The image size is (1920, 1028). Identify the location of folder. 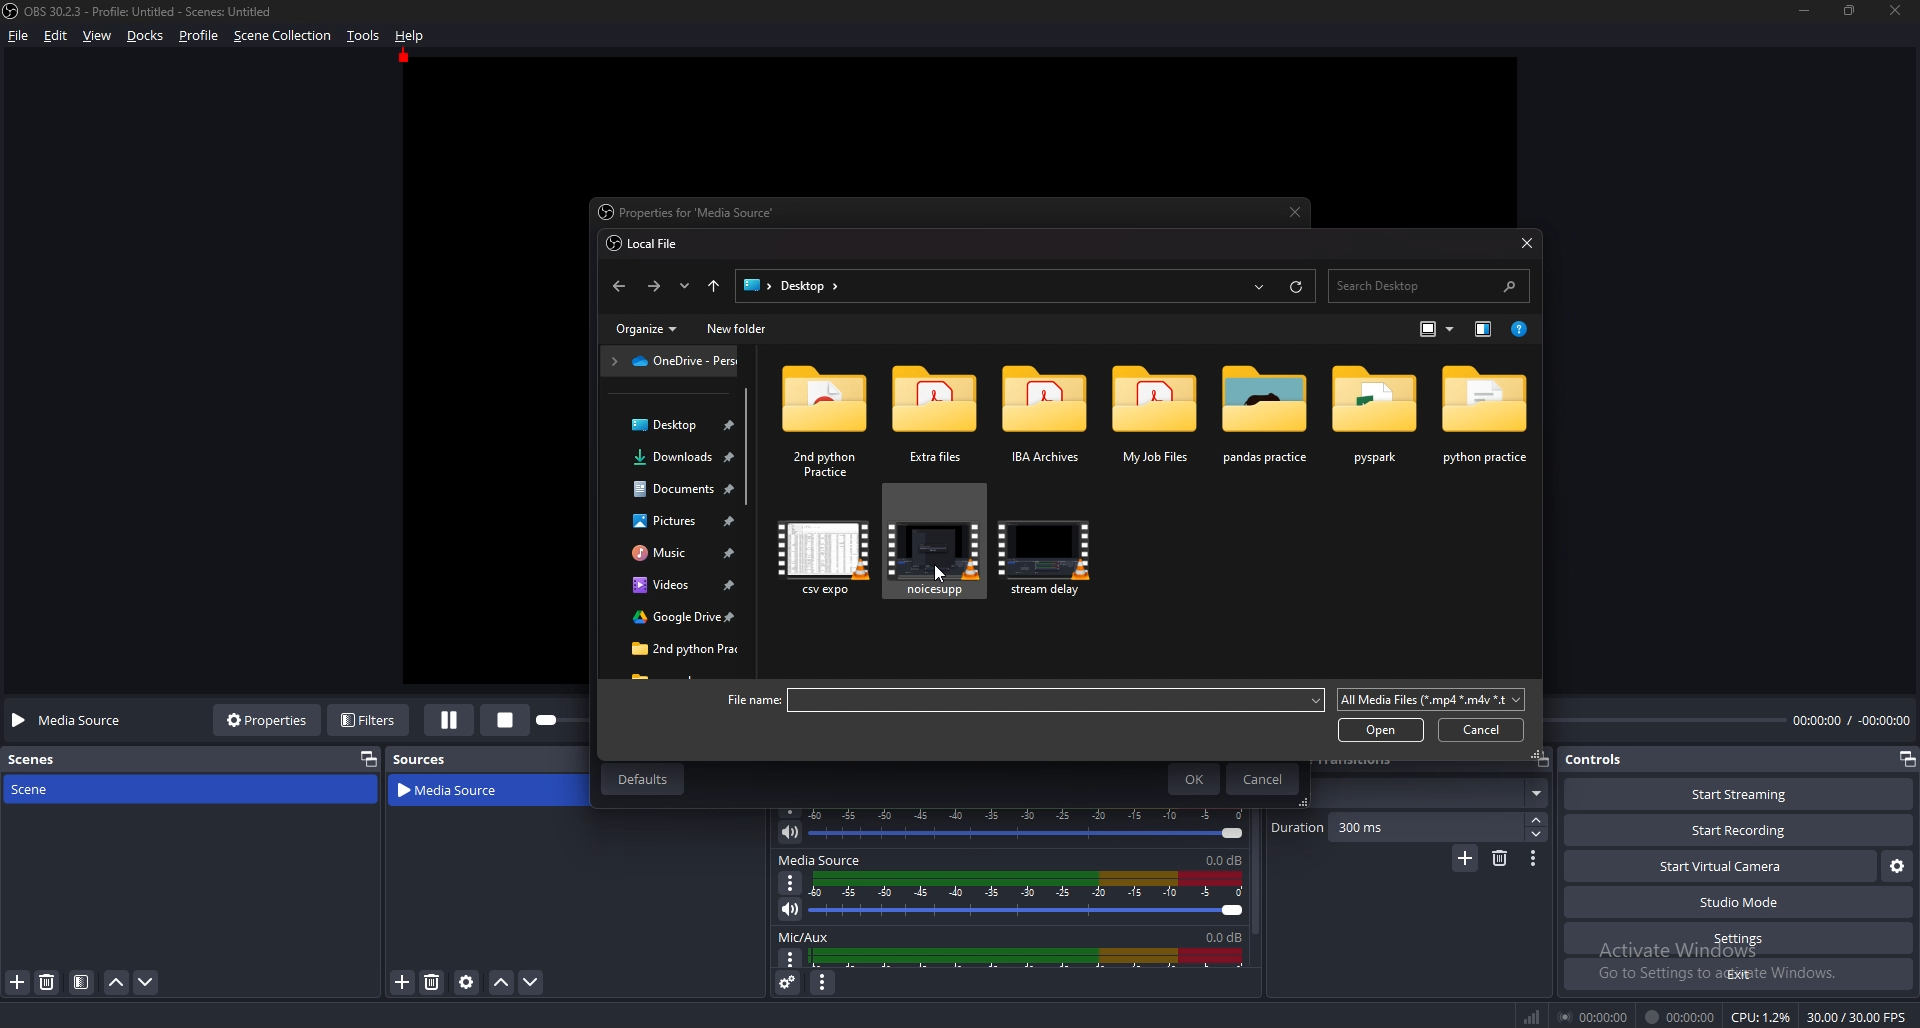
(677, 649).